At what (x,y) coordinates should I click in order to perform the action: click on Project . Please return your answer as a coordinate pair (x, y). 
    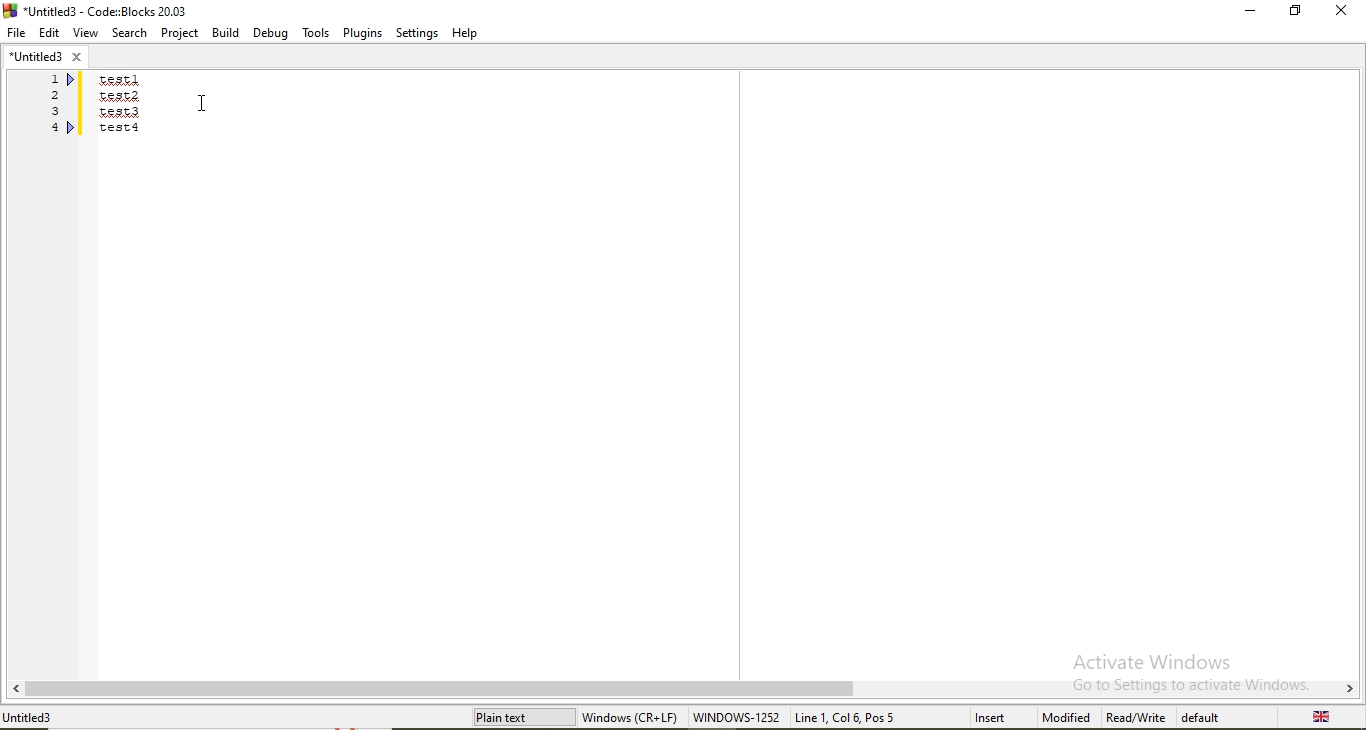
    Looking at the image, I should click on (181, 32).